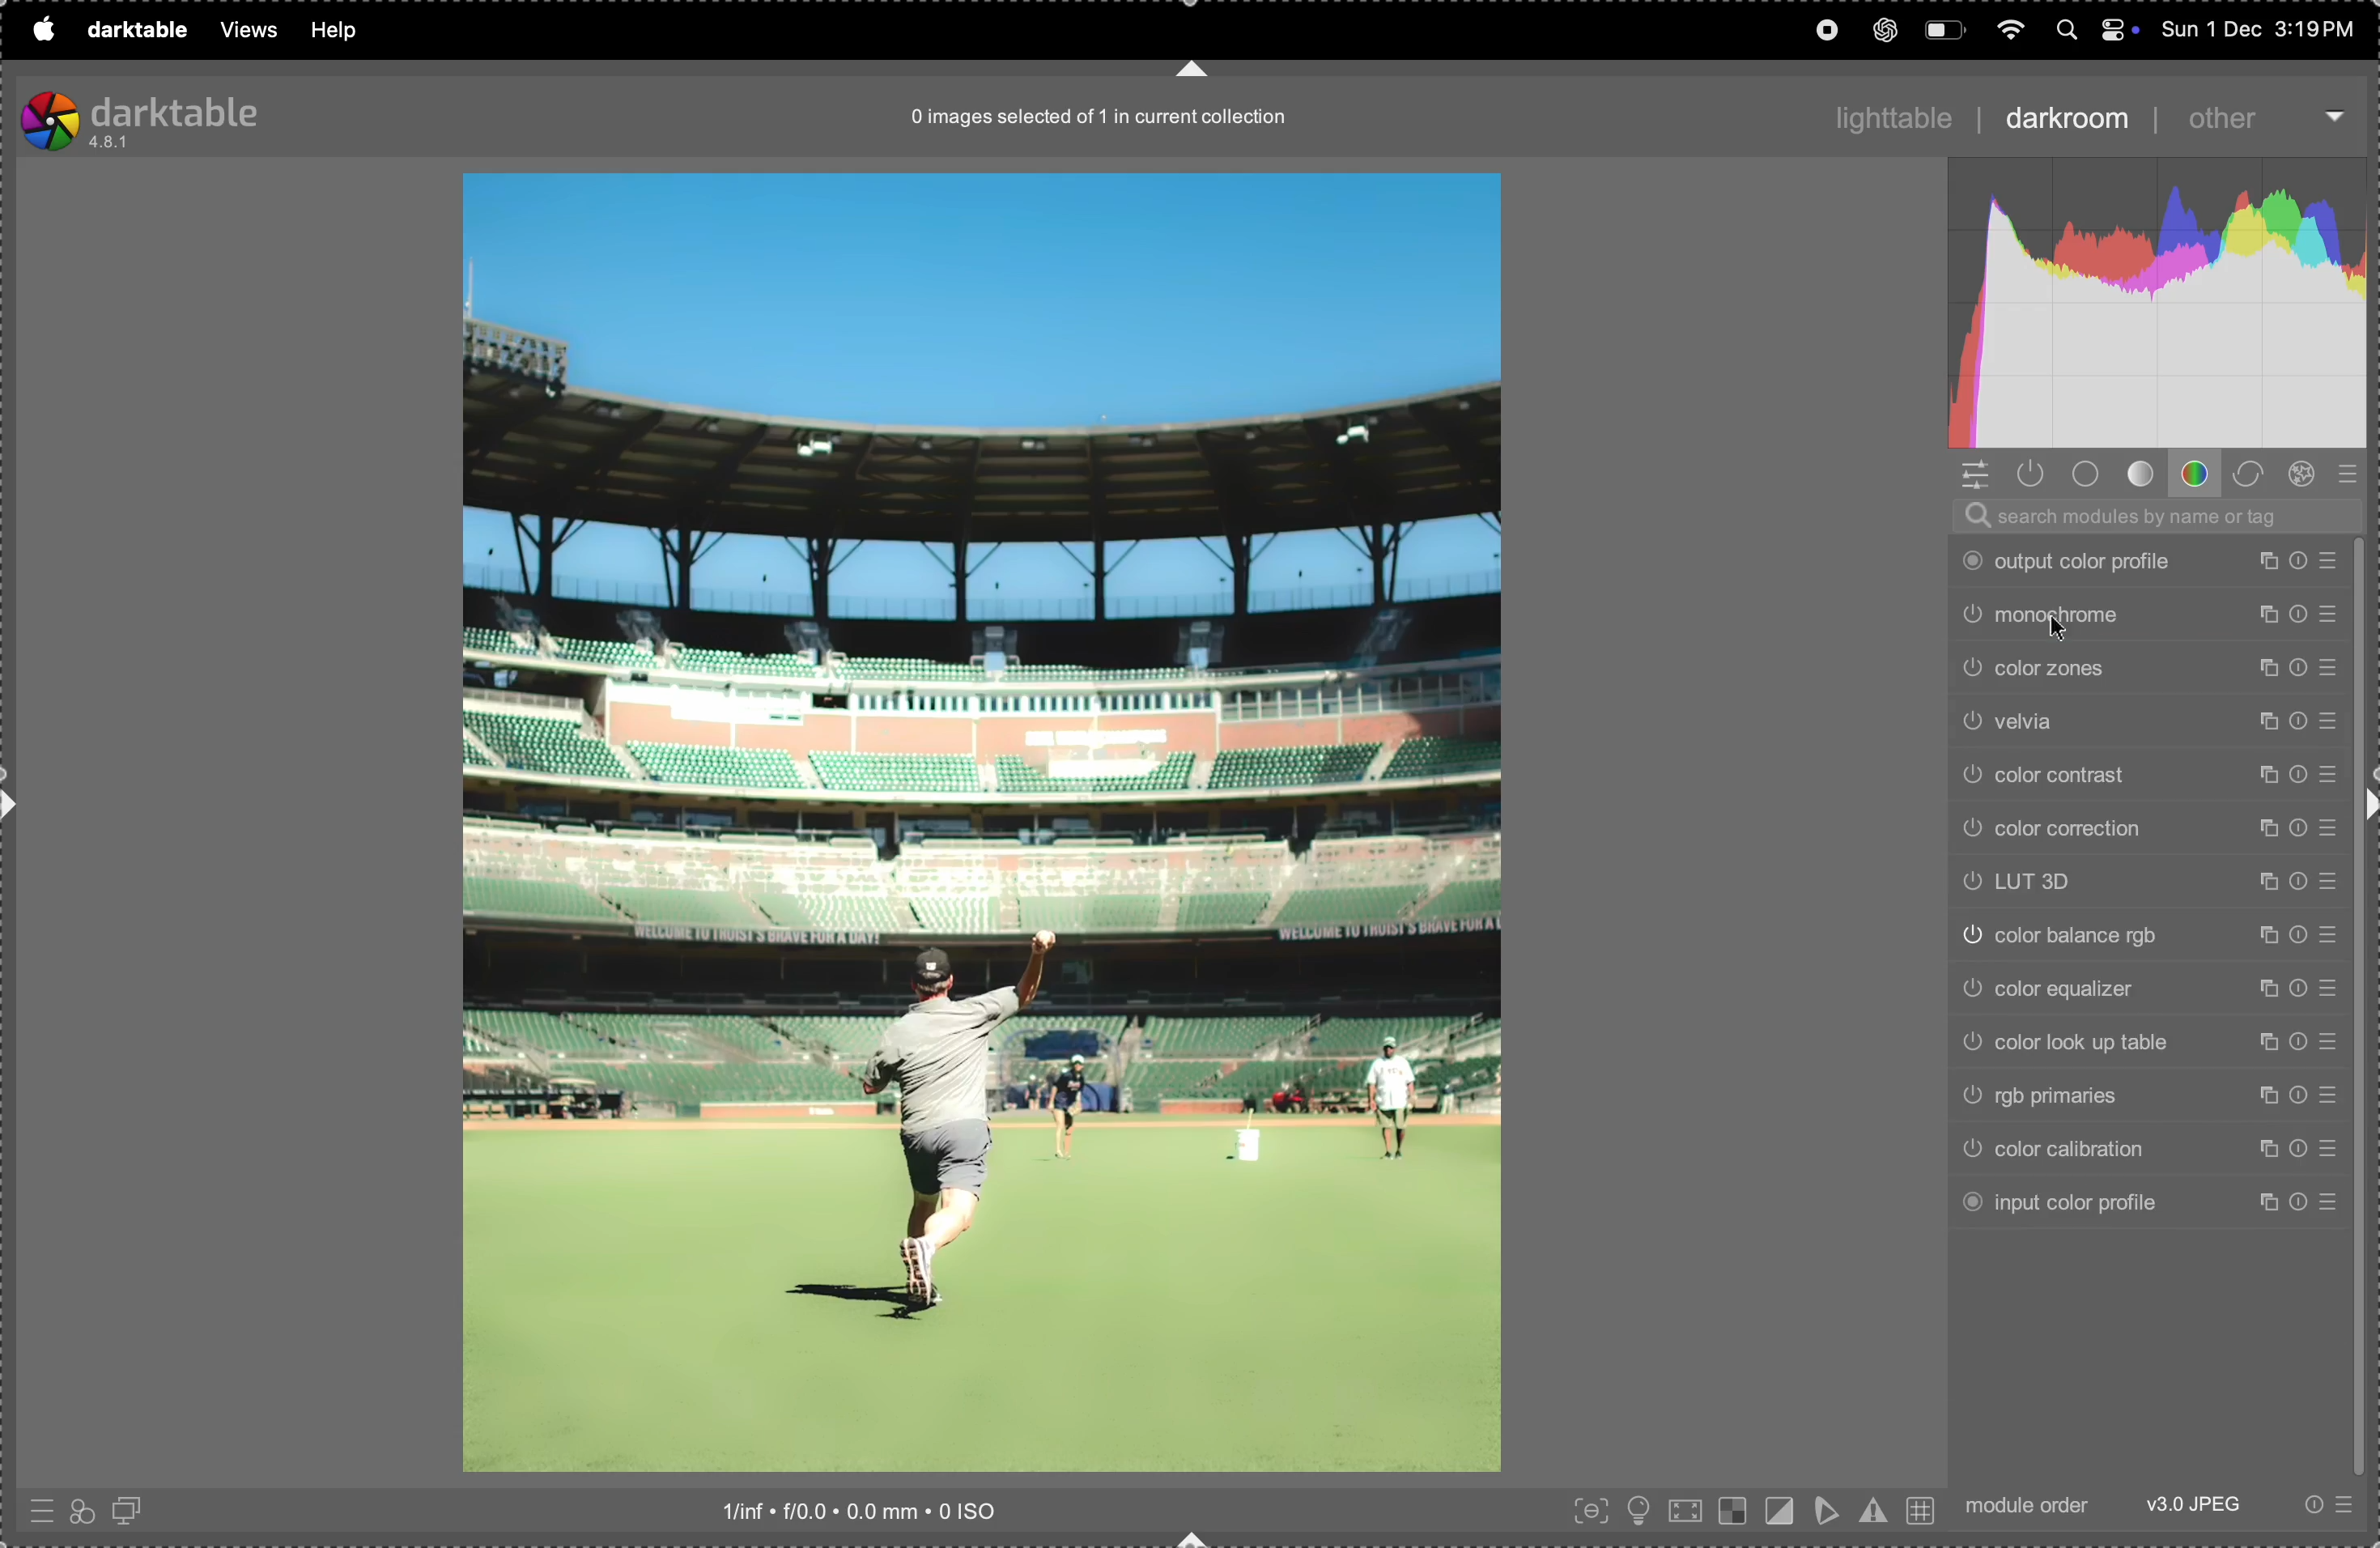 This screenshot has height=1548, width=2380. I want to click on effect, so click(2303, 474).